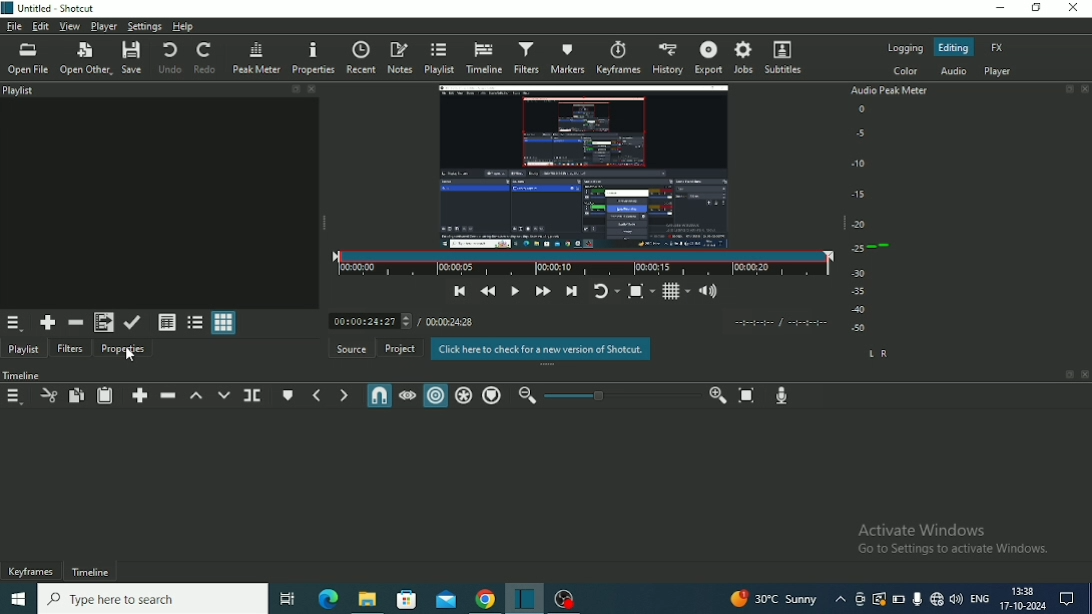 The image size is (1092, 614). Describe the element at coordinates (955, 47) in the screenshot. I see `Editing` at that location.